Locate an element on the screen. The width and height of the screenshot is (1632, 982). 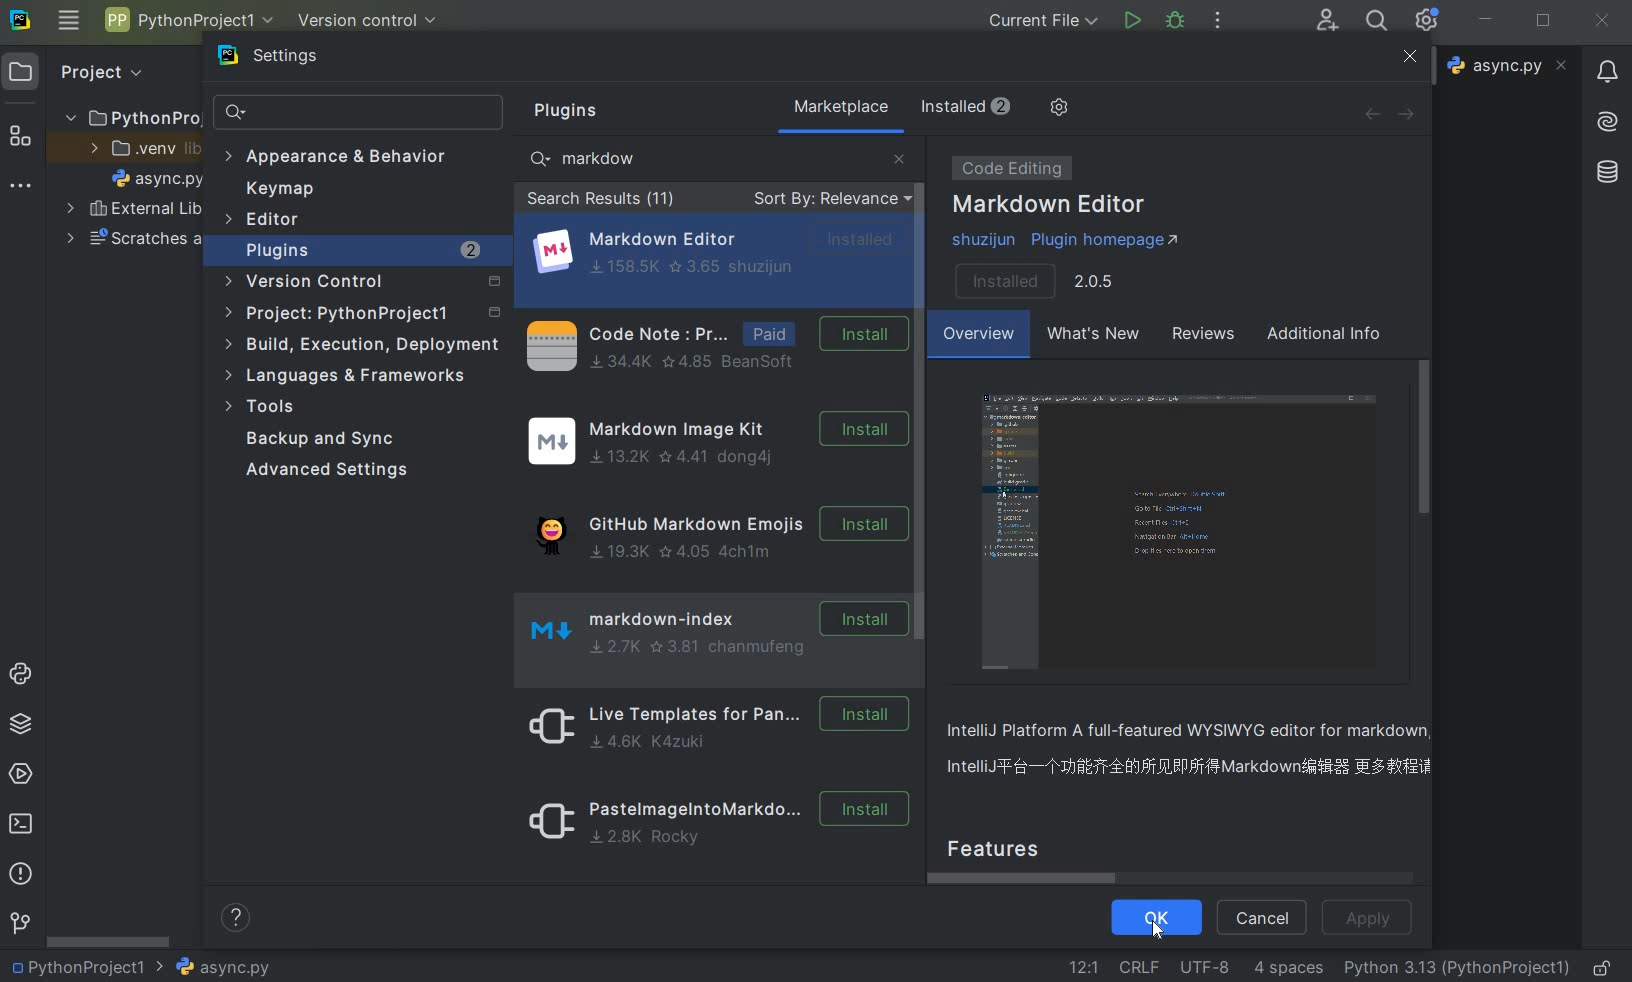
languages & frameworks is located at coordinates (356, 375).